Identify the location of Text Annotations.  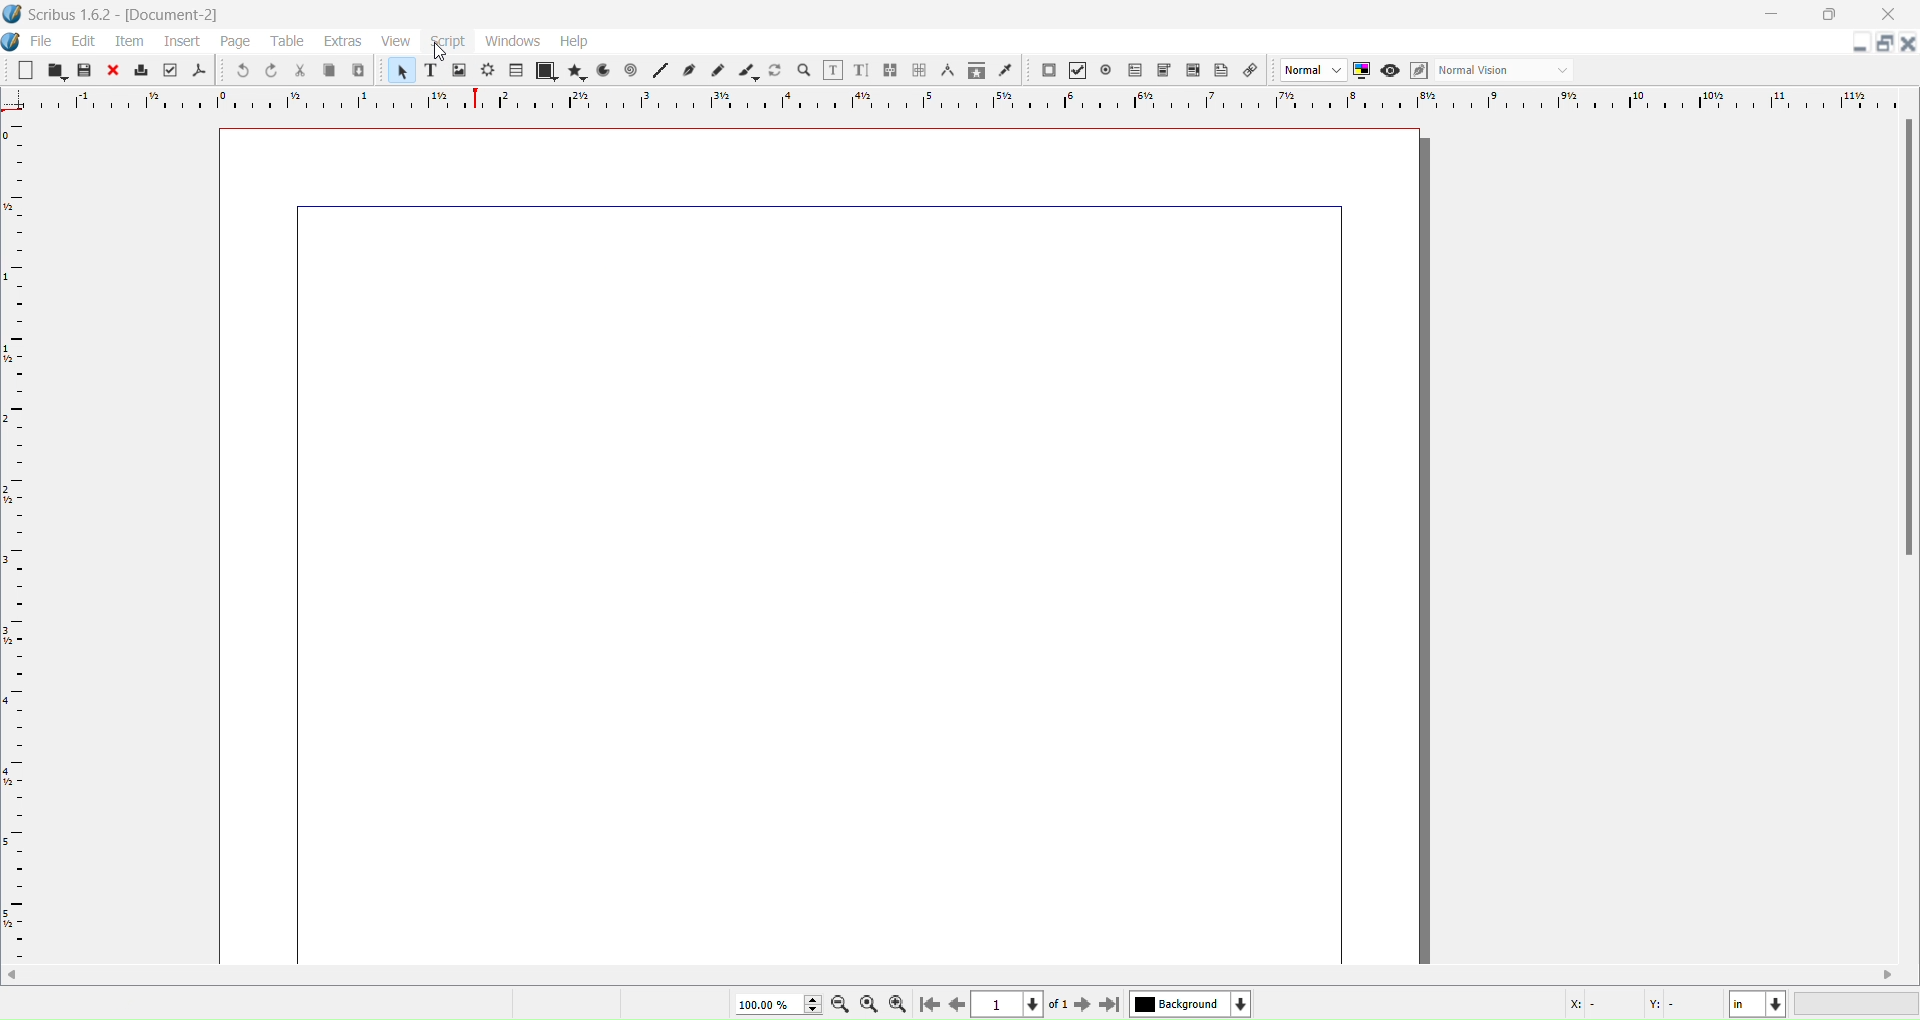
(1221, 70).